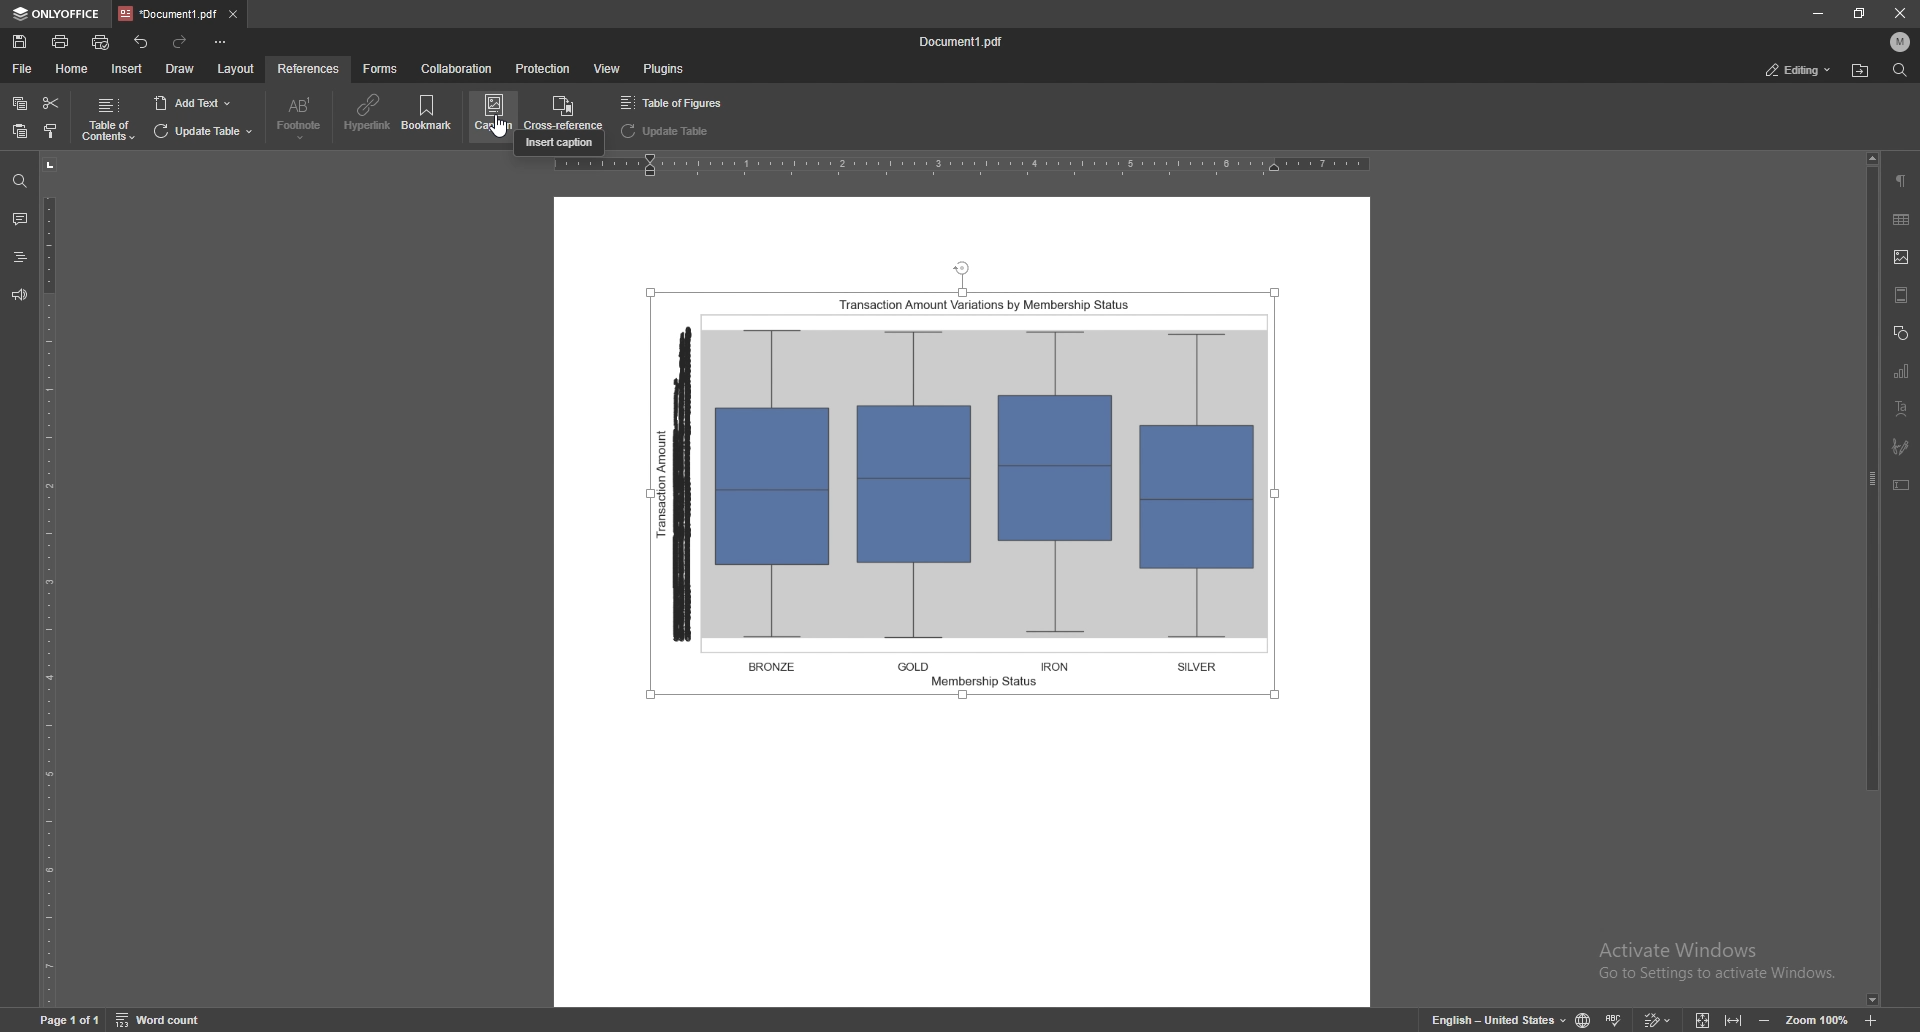  What do you see at coordinates (219, 42) in the screenshot?
I see `customize toolbar` at bounding box center [219, 42].